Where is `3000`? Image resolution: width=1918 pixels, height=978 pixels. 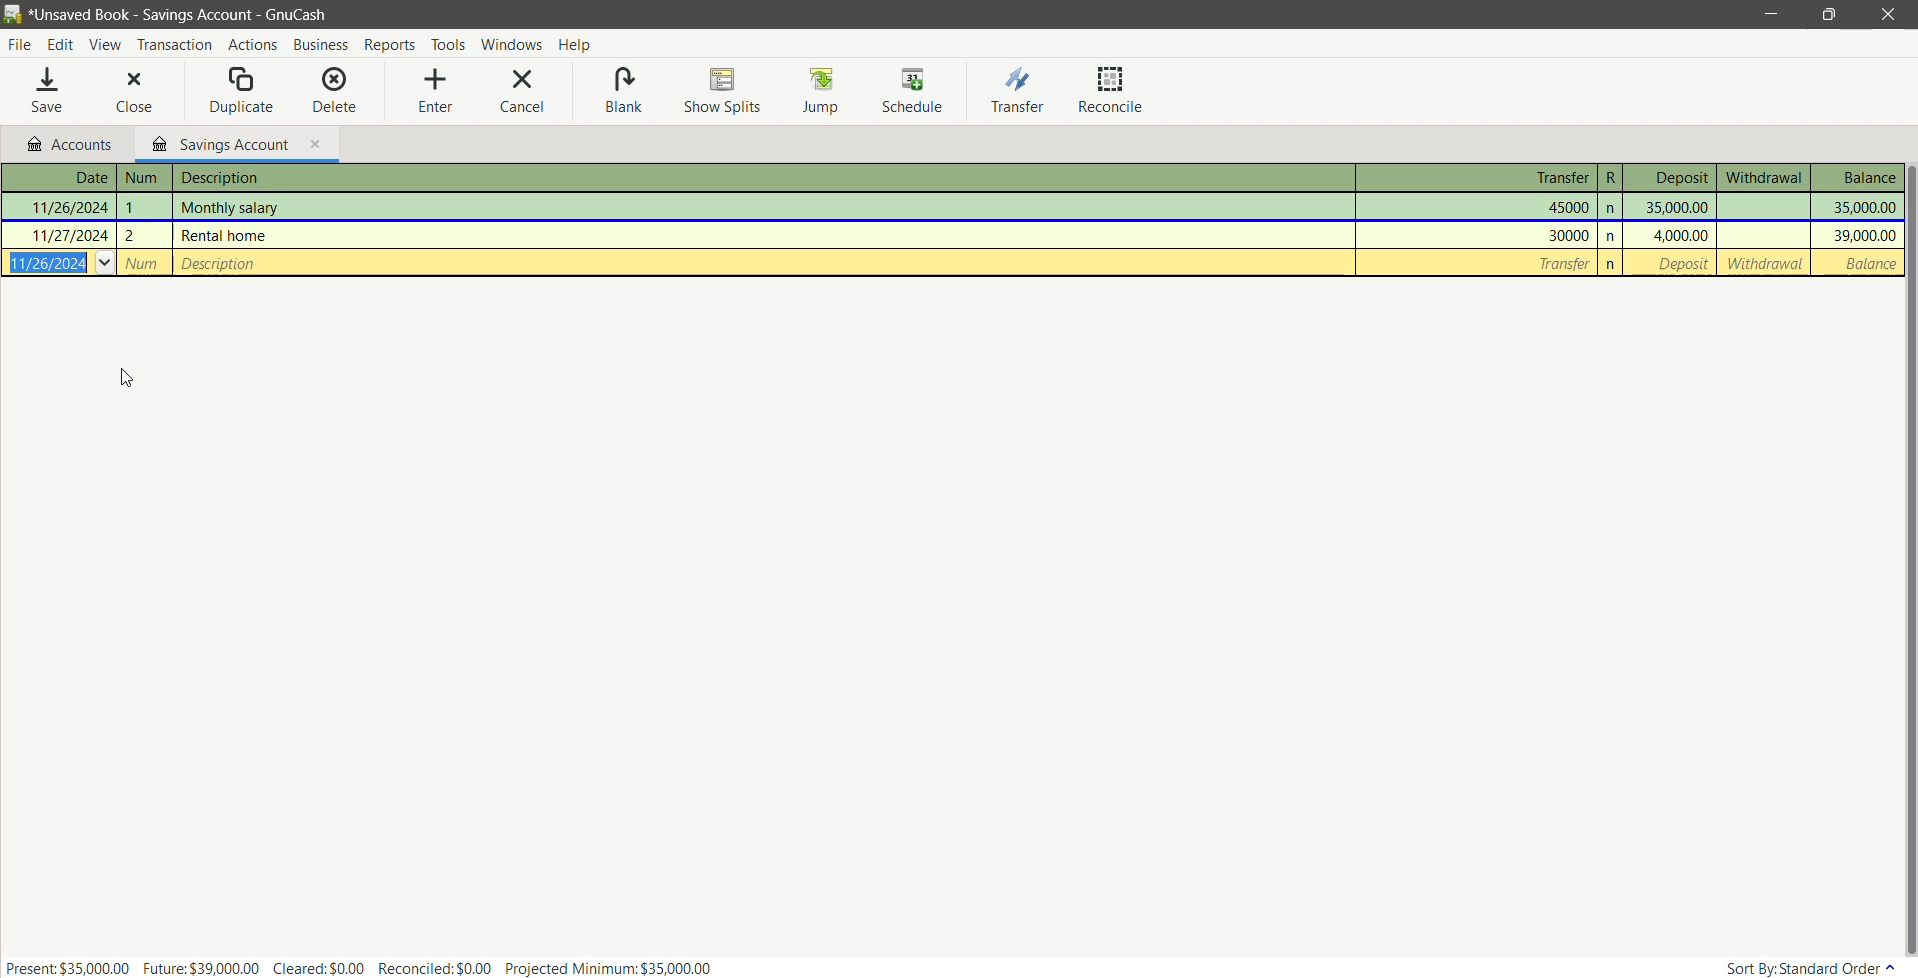 3000 is located at coordinates (1479, 235).